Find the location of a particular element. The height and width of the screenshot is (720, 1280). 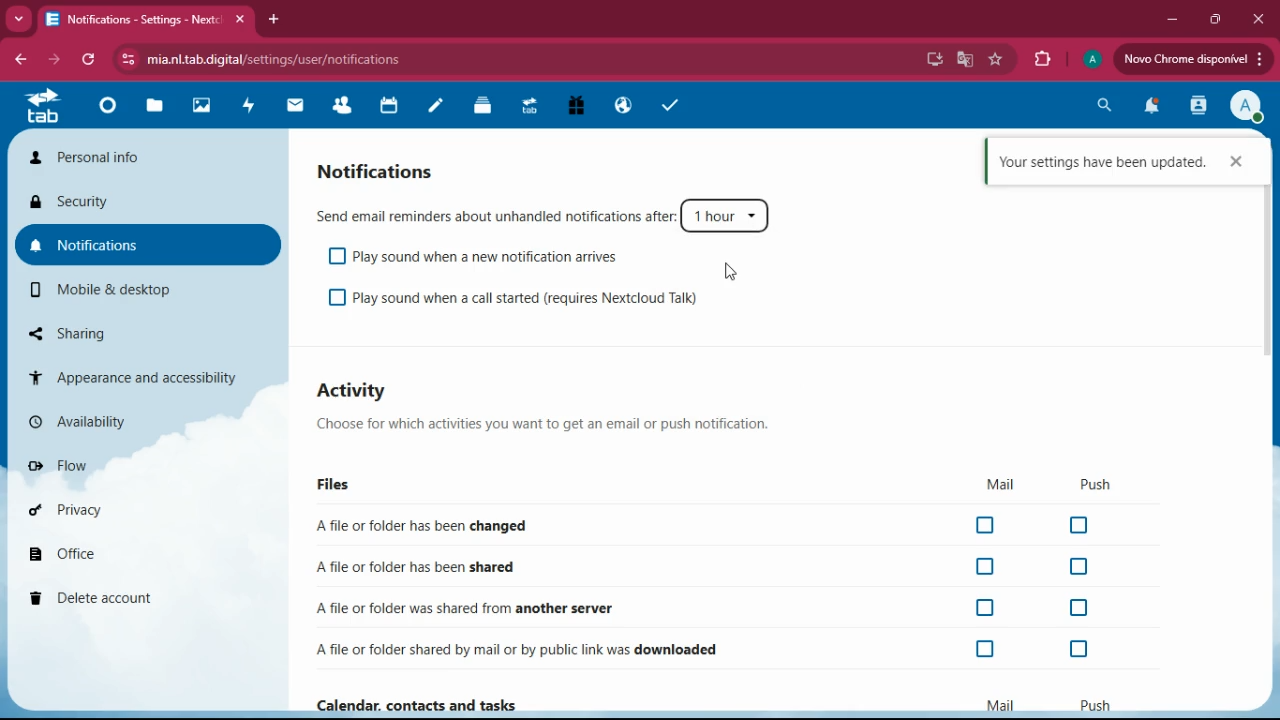

availability is located at coordinates (123, 425).